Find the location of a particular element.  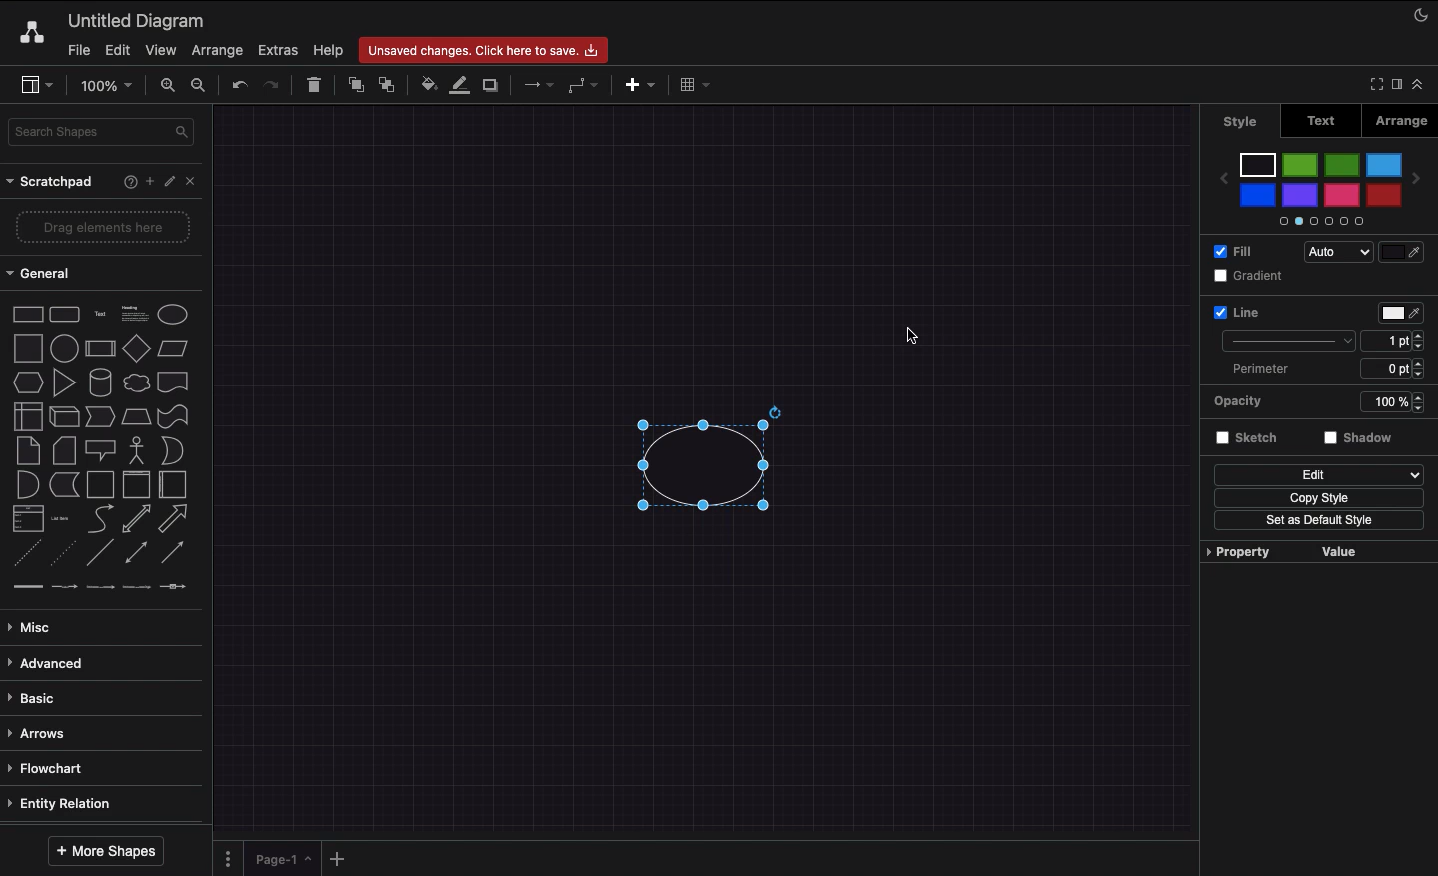

Vertical container is located at coordinates (137, 483).